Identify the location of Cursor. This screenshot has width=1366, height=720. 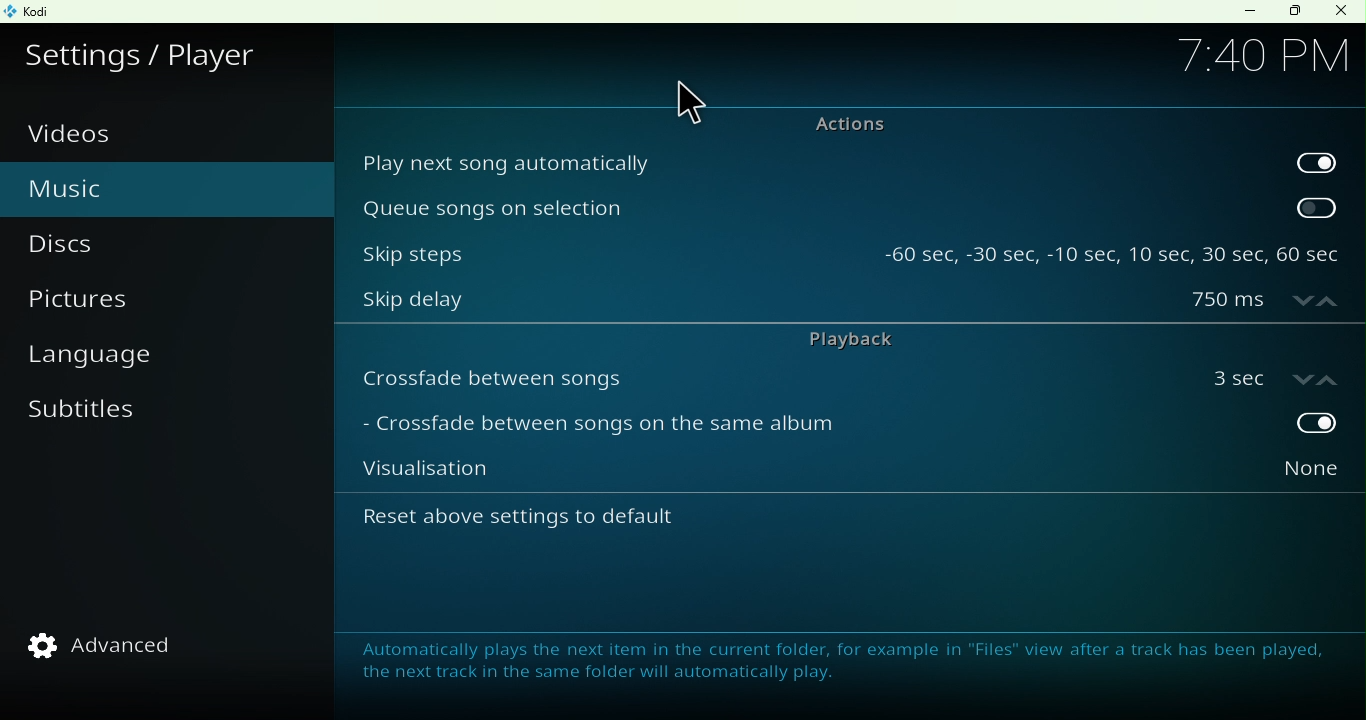
(687, 103).